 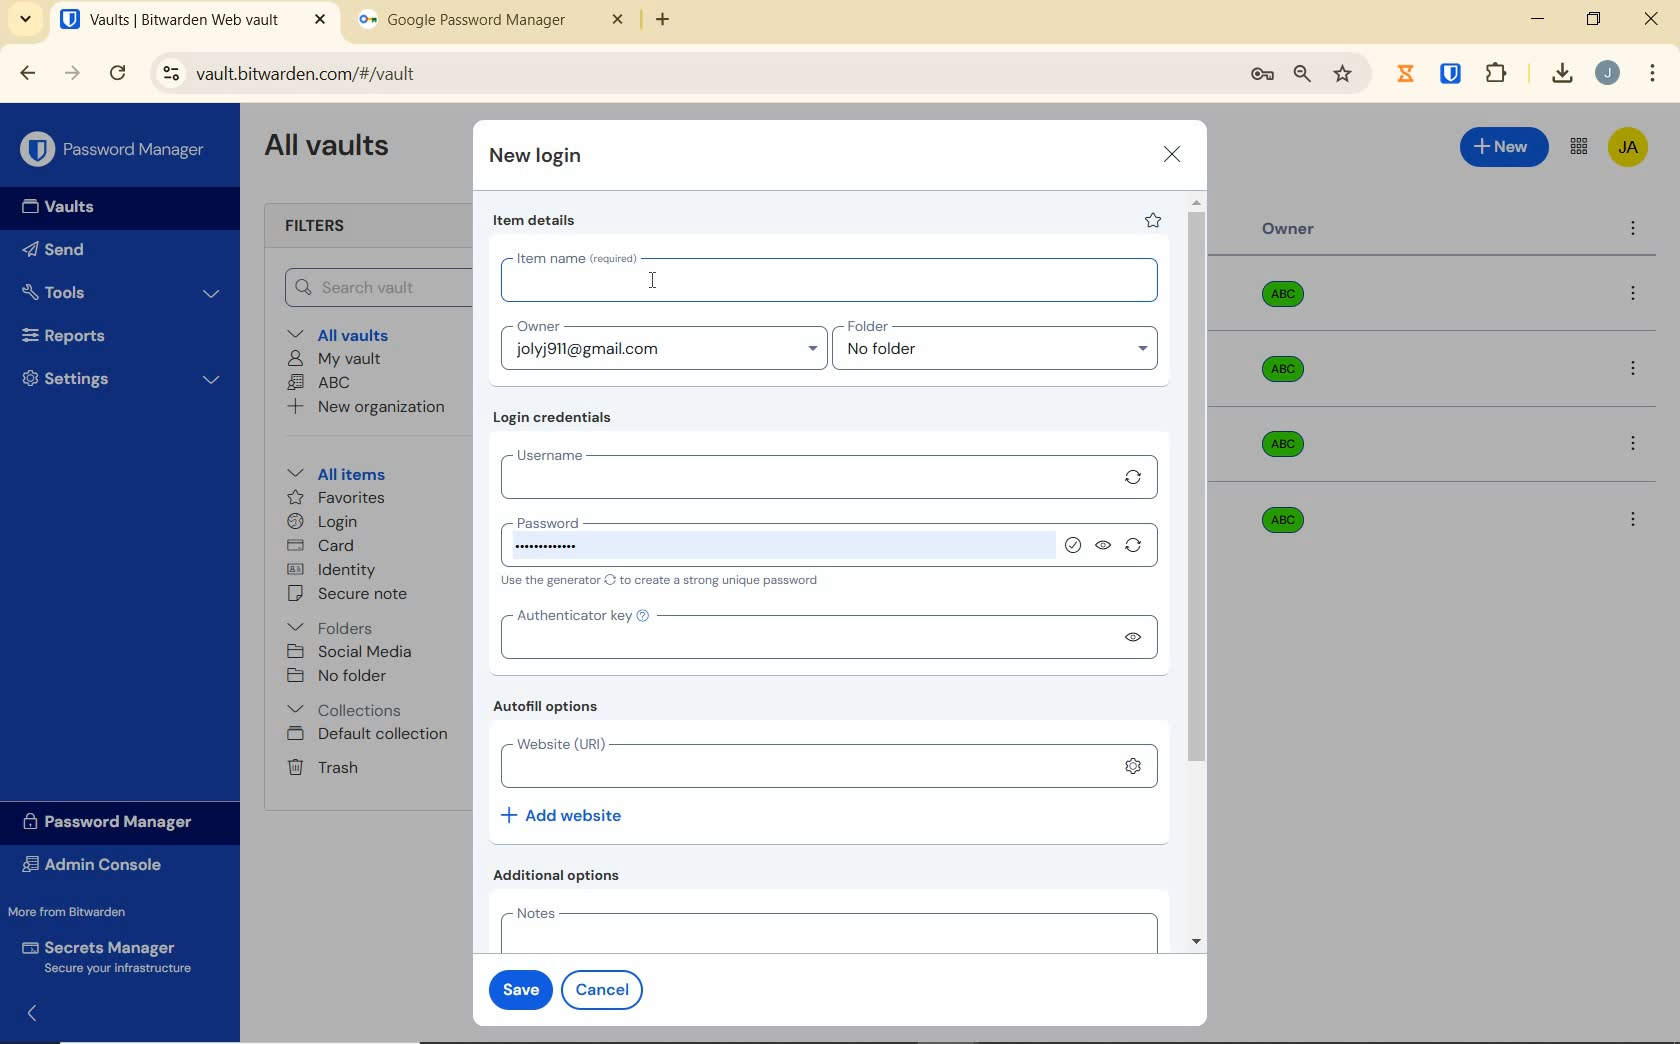 I want to click on Send, so click(x=54, y=253).